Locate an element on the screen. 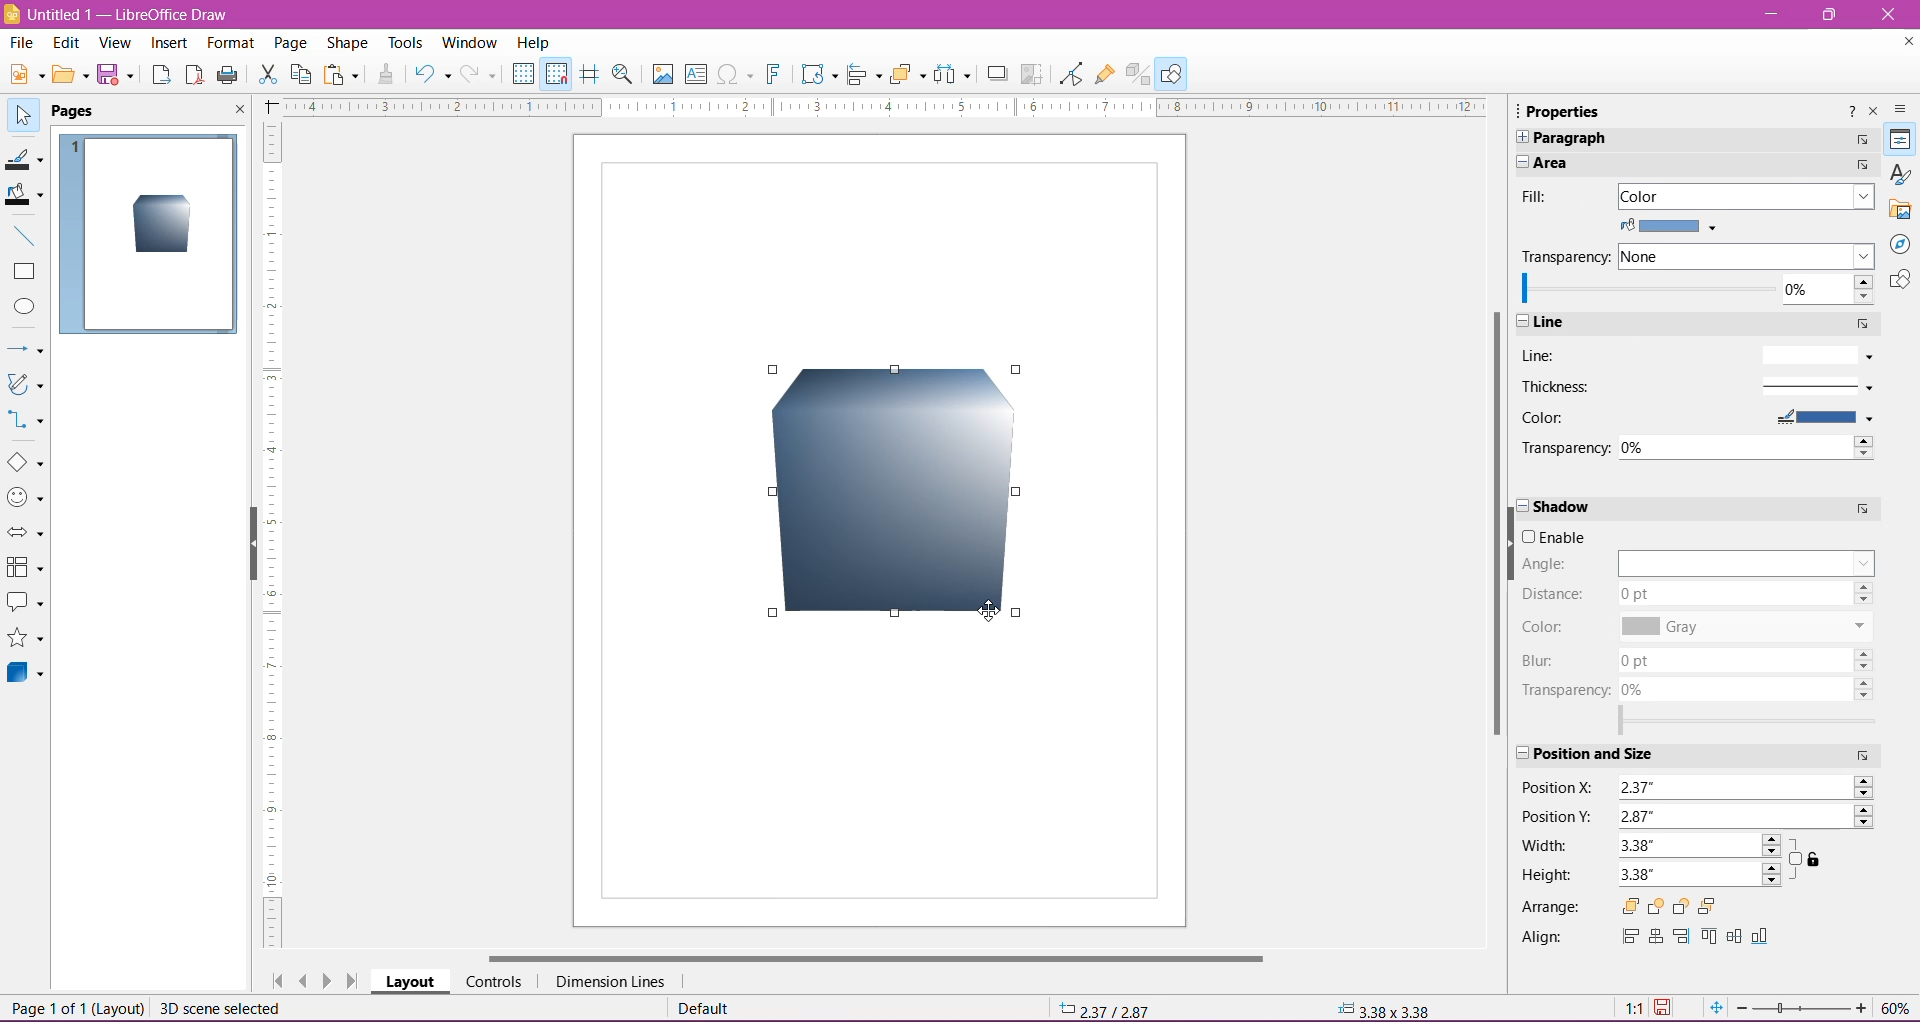 The height and width of the screenshot is (1022, 1920). More Options is located at coordinates (1857, 324).